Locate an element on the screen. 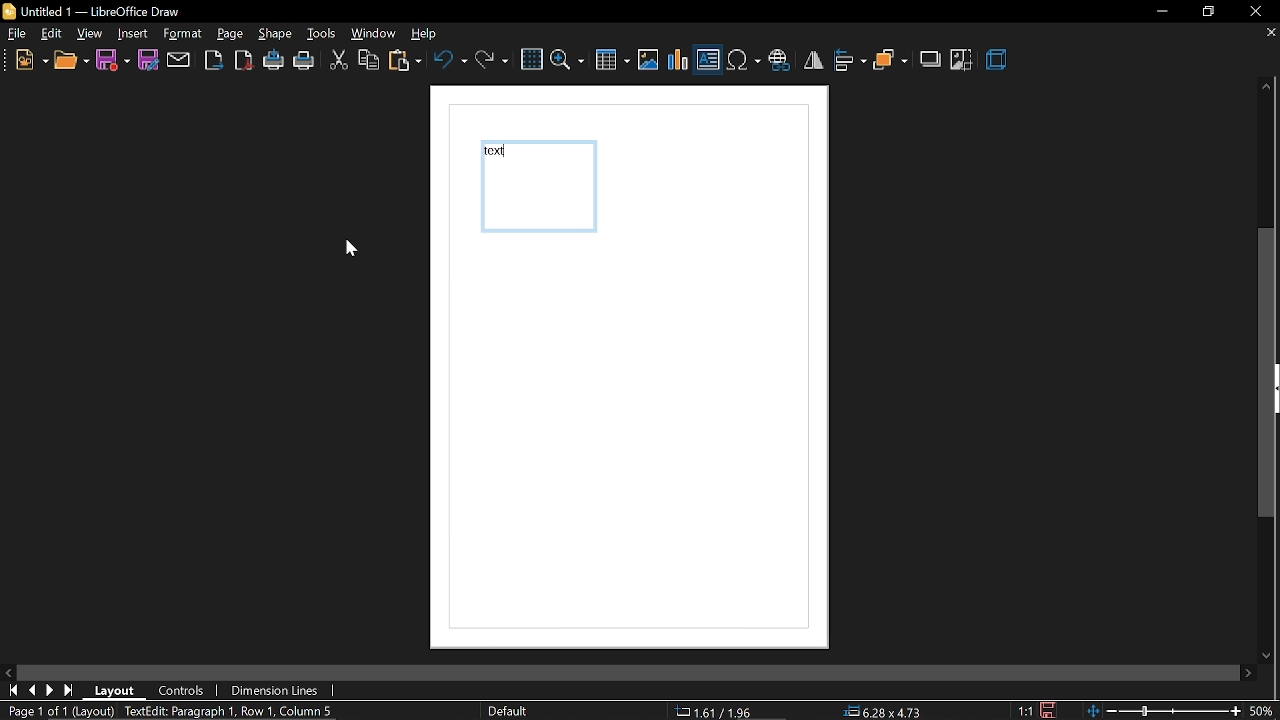 The image size is (1280, 720). cursor is located at coordinates (351, 253).